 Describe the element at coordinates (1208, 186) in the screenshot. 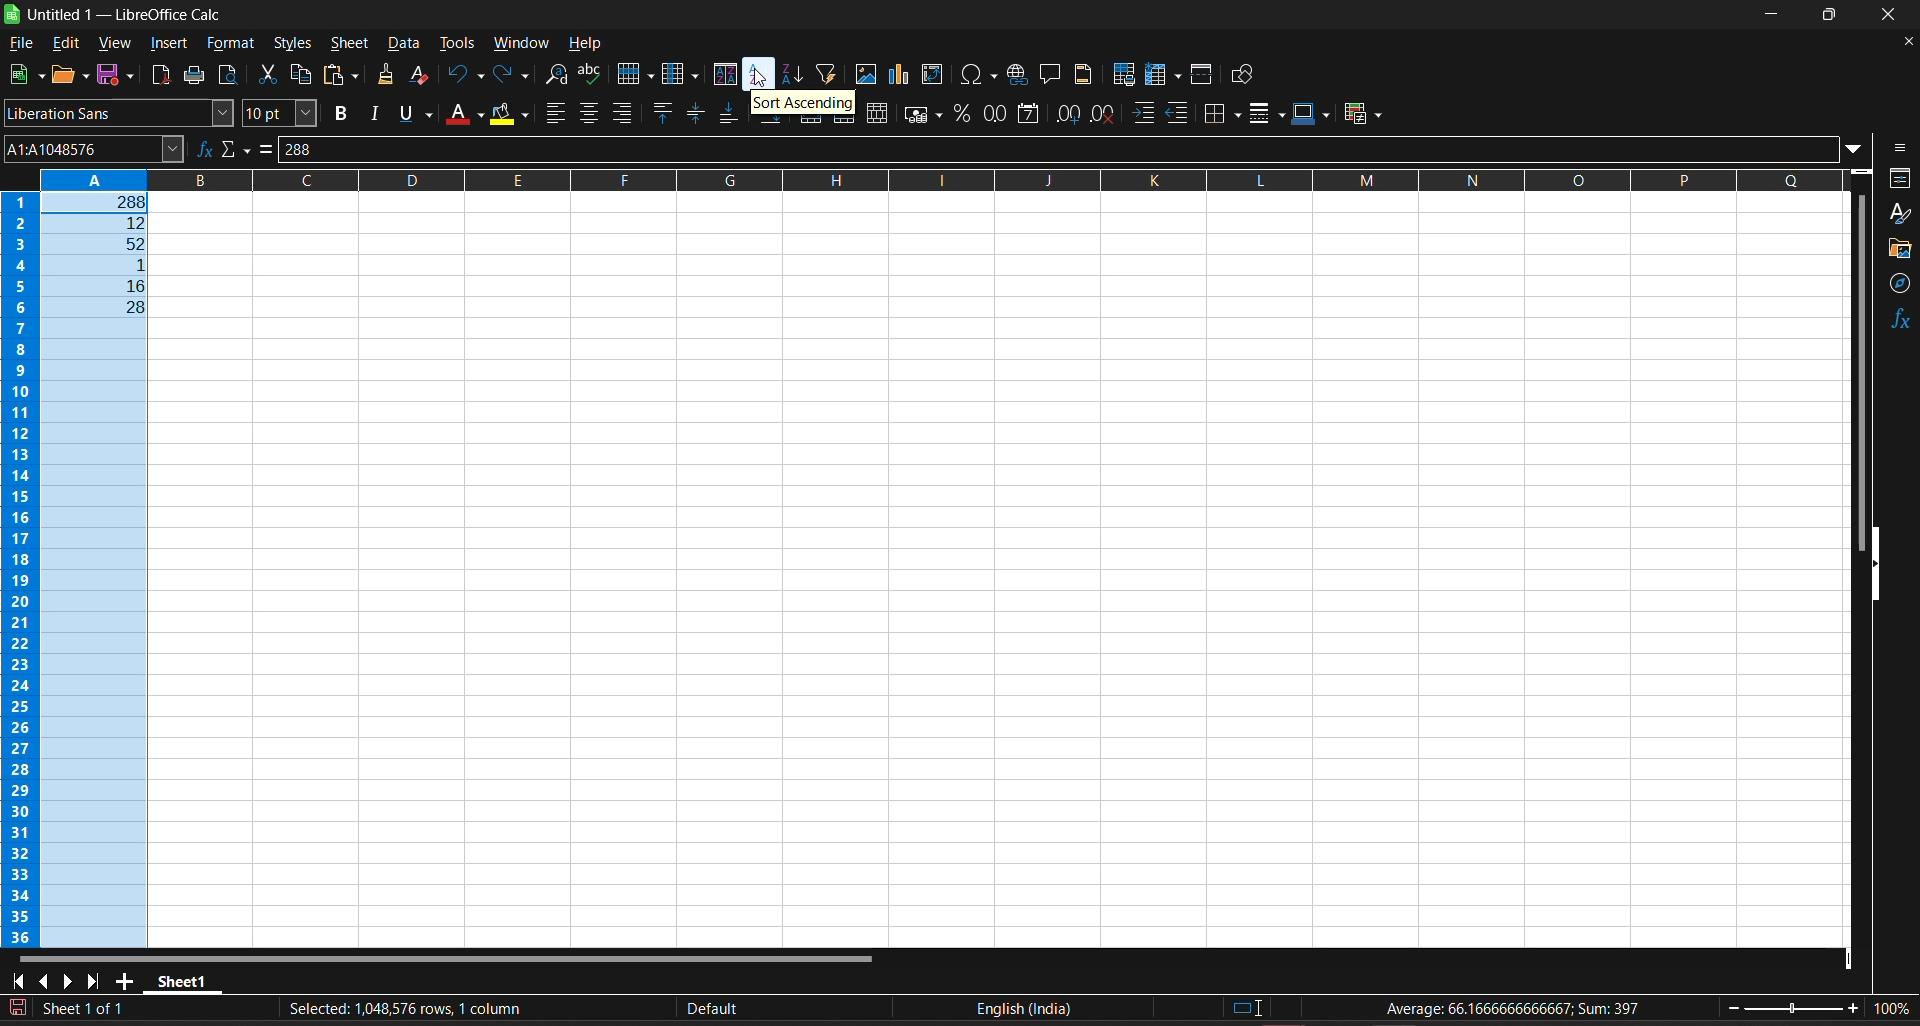

I see `column name` at that location.